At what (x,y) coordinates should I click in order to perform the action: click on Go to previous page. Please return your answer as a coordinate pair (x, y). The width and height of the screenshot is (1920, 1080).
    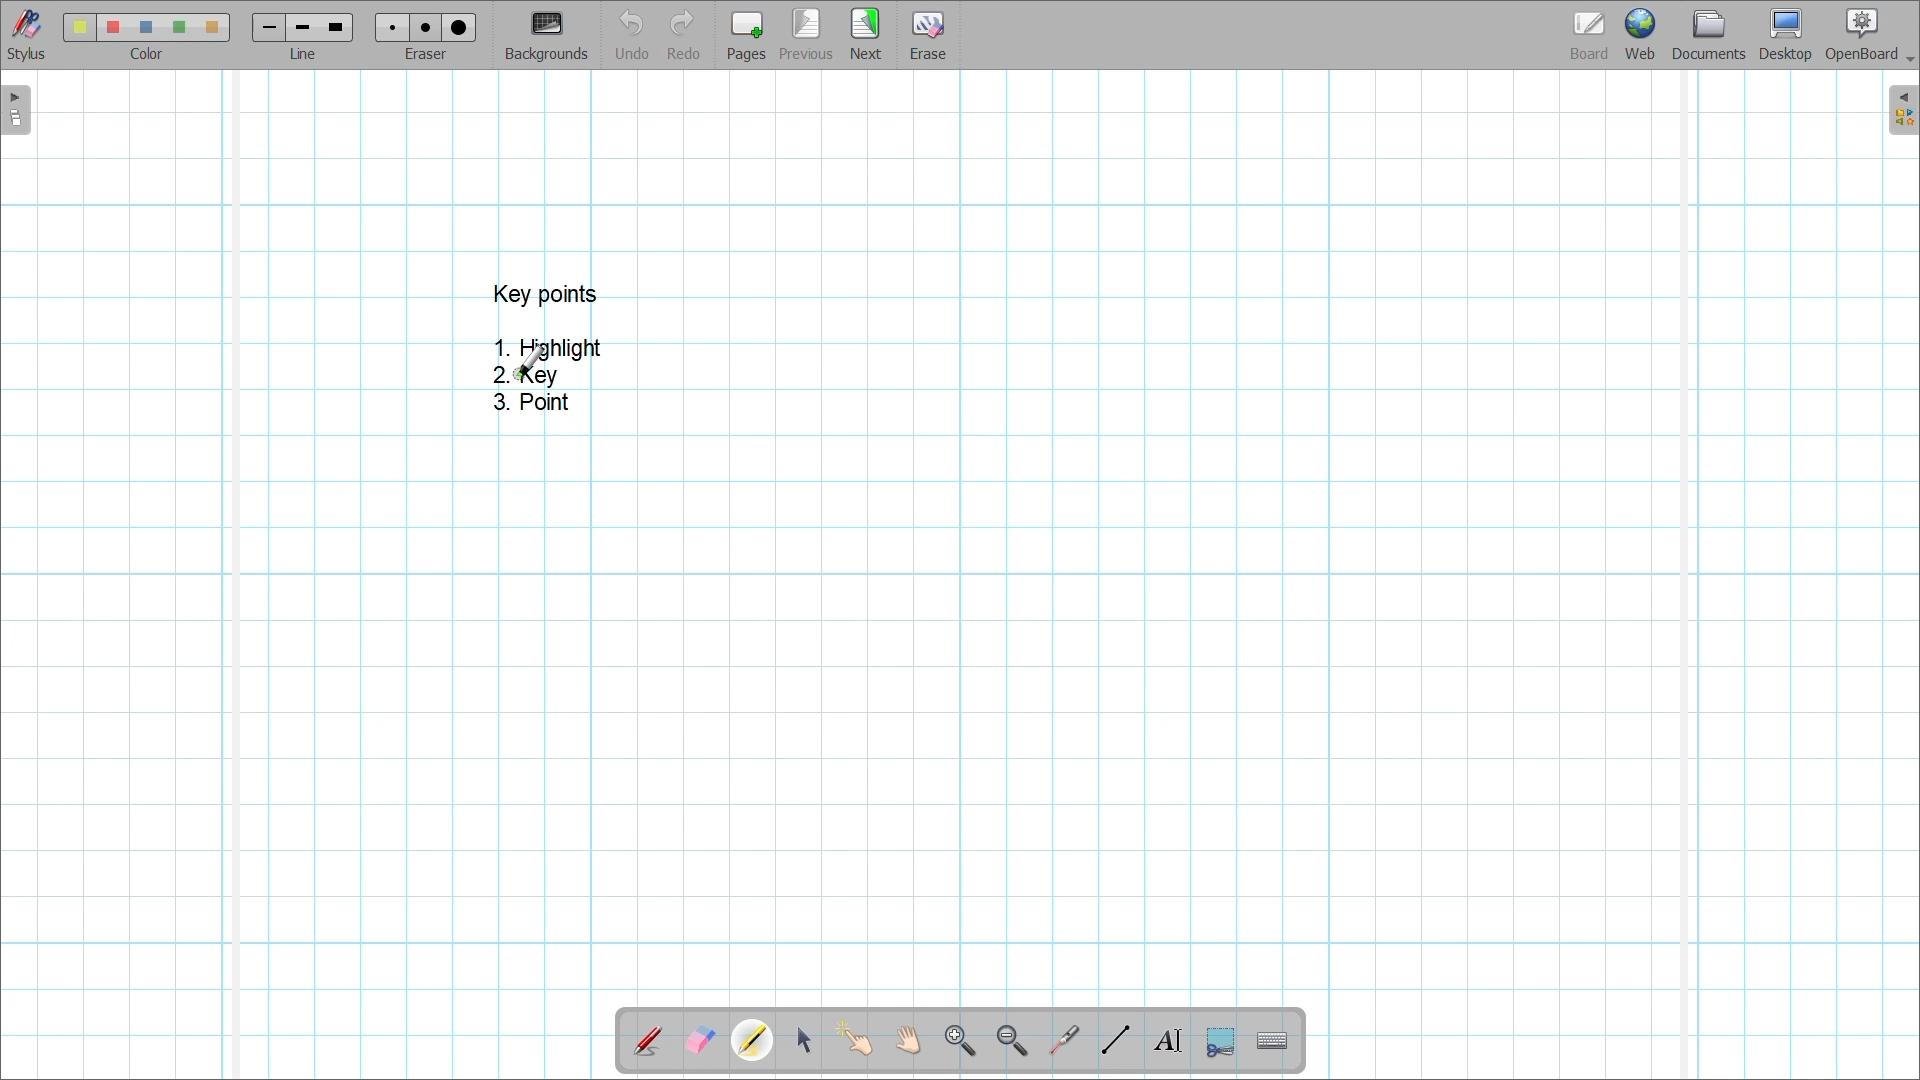
    Looking at the image, I should click on (809, 34).